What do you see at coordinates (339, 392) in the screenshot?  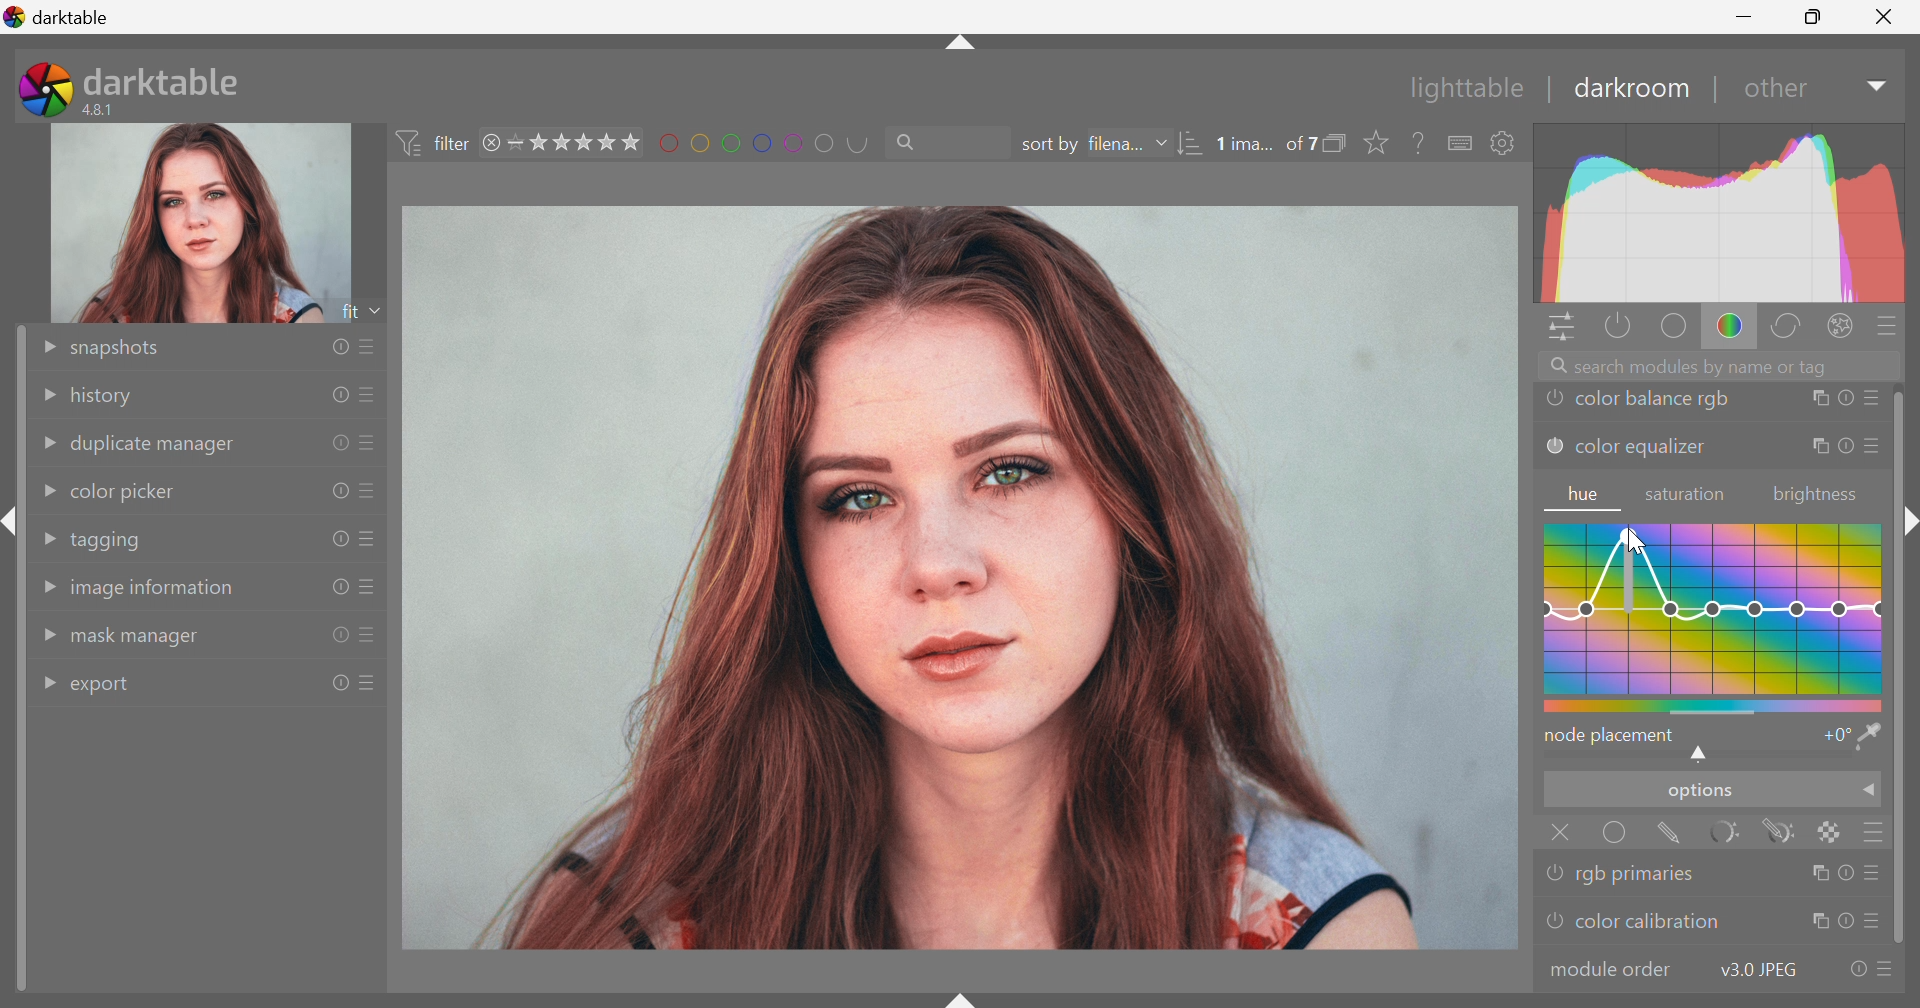 I see `reset` at bounding box center [339, 392].